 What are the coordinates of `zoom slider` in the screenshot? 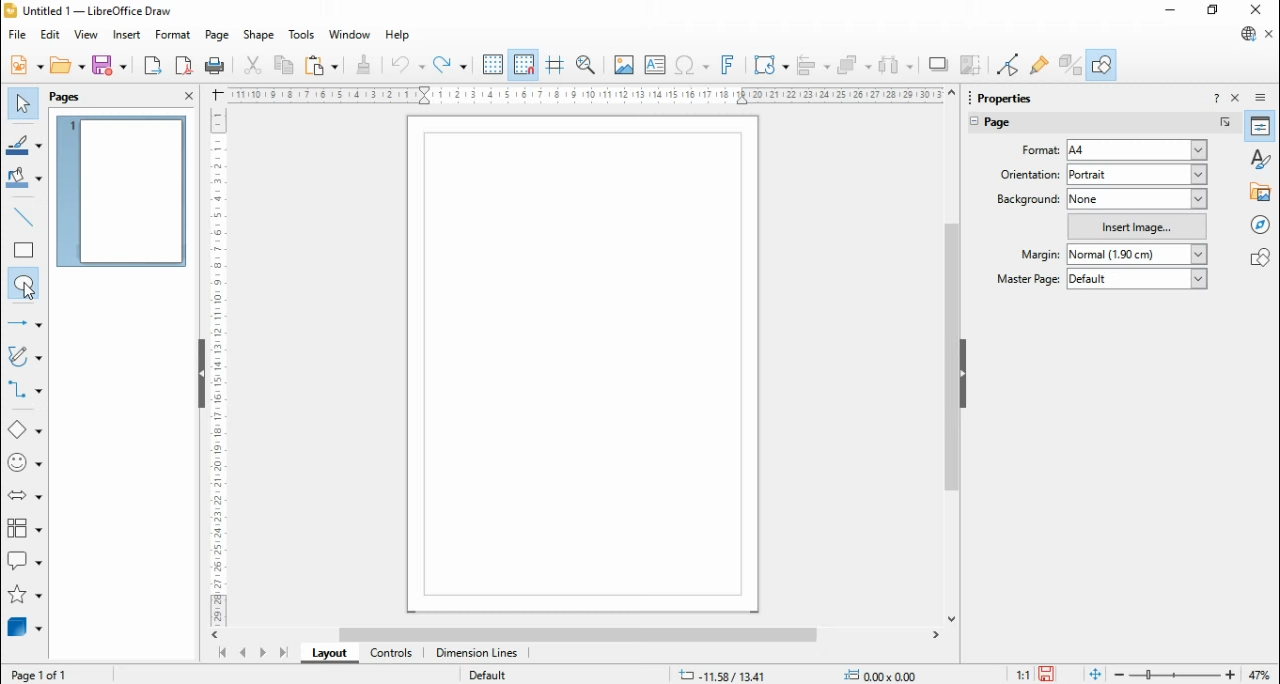 It's located at (1175, 675).